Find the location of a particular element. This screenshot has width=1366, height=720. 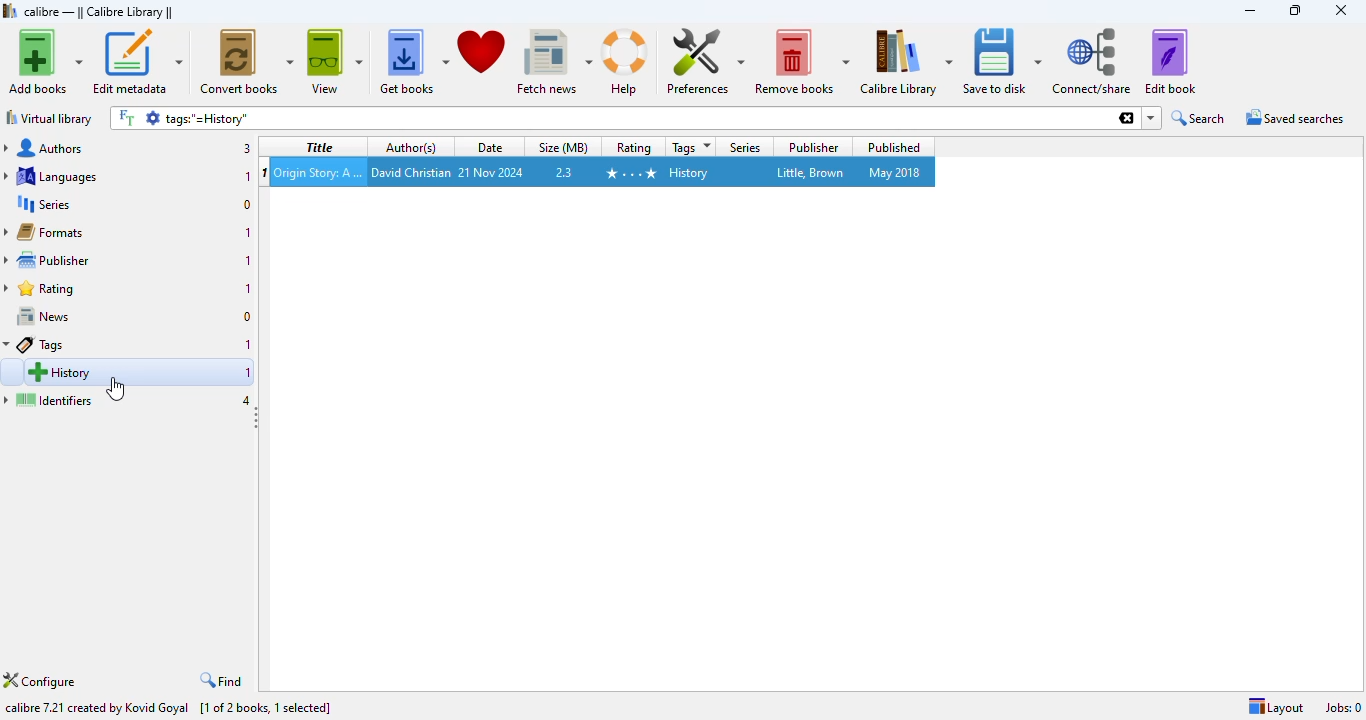

series is located at coordinates (745, 147).